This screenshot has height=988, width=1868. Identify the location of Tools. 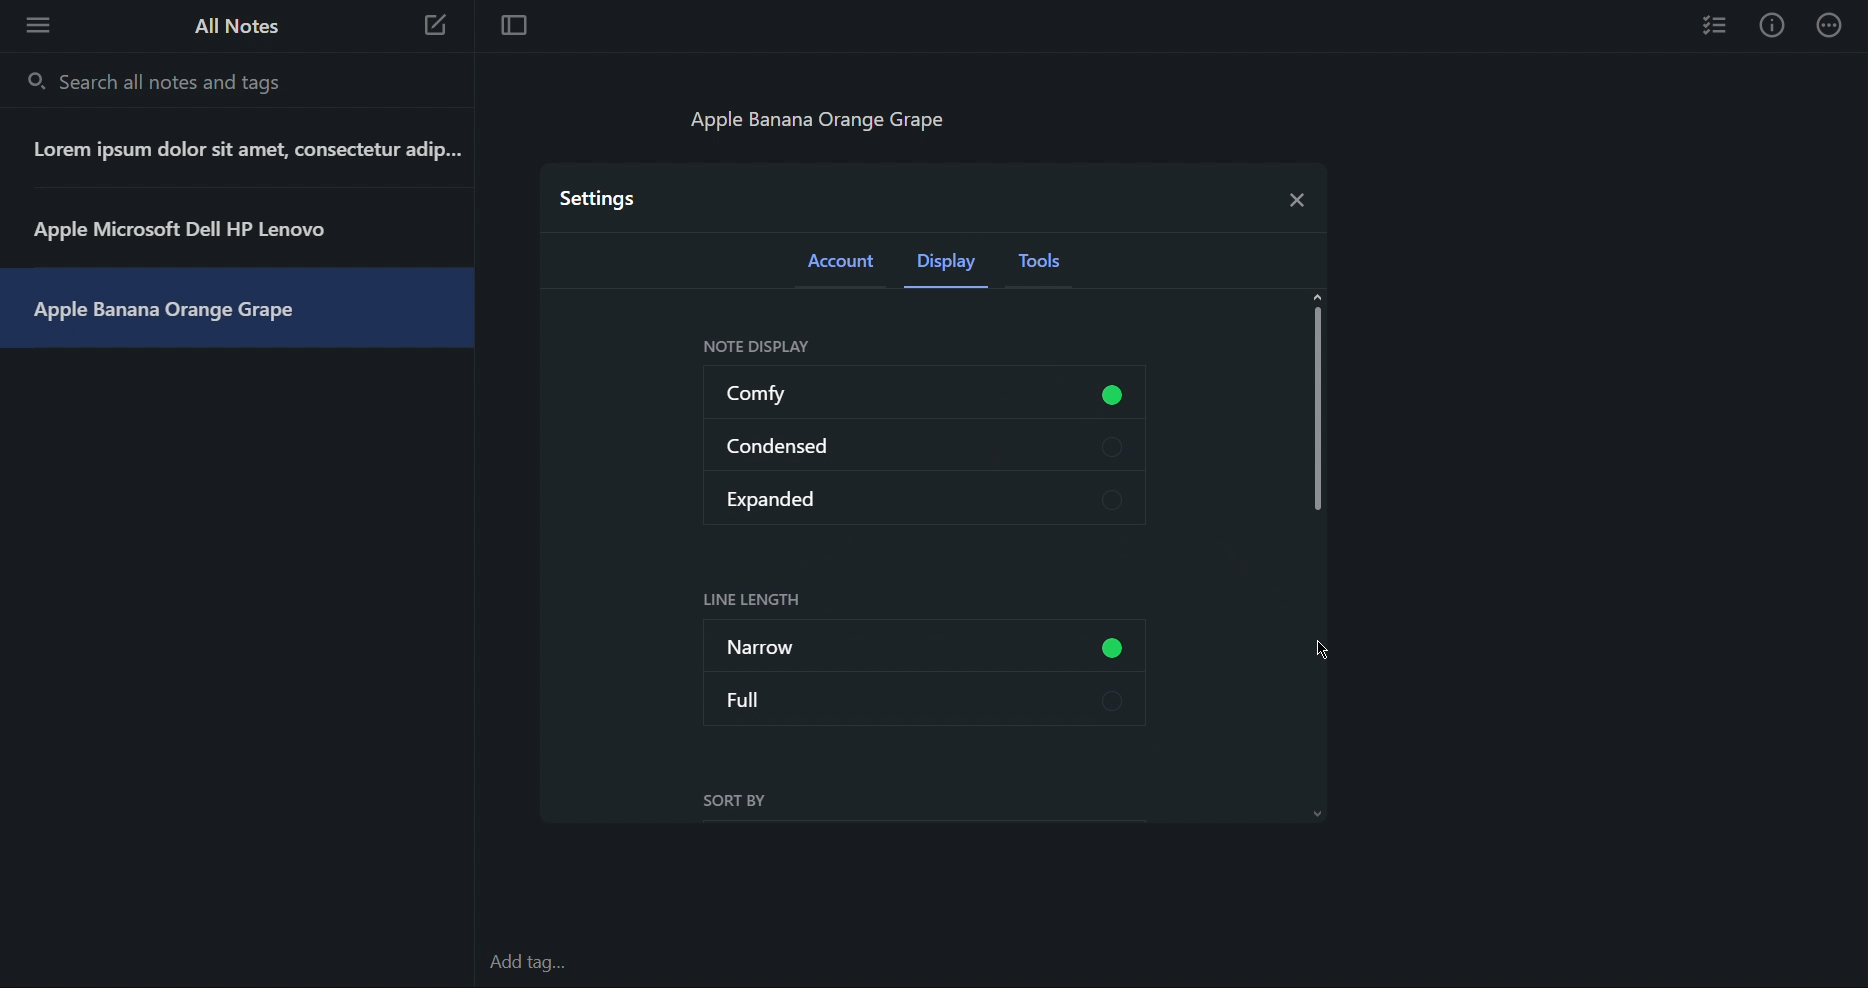
(1047, 267).